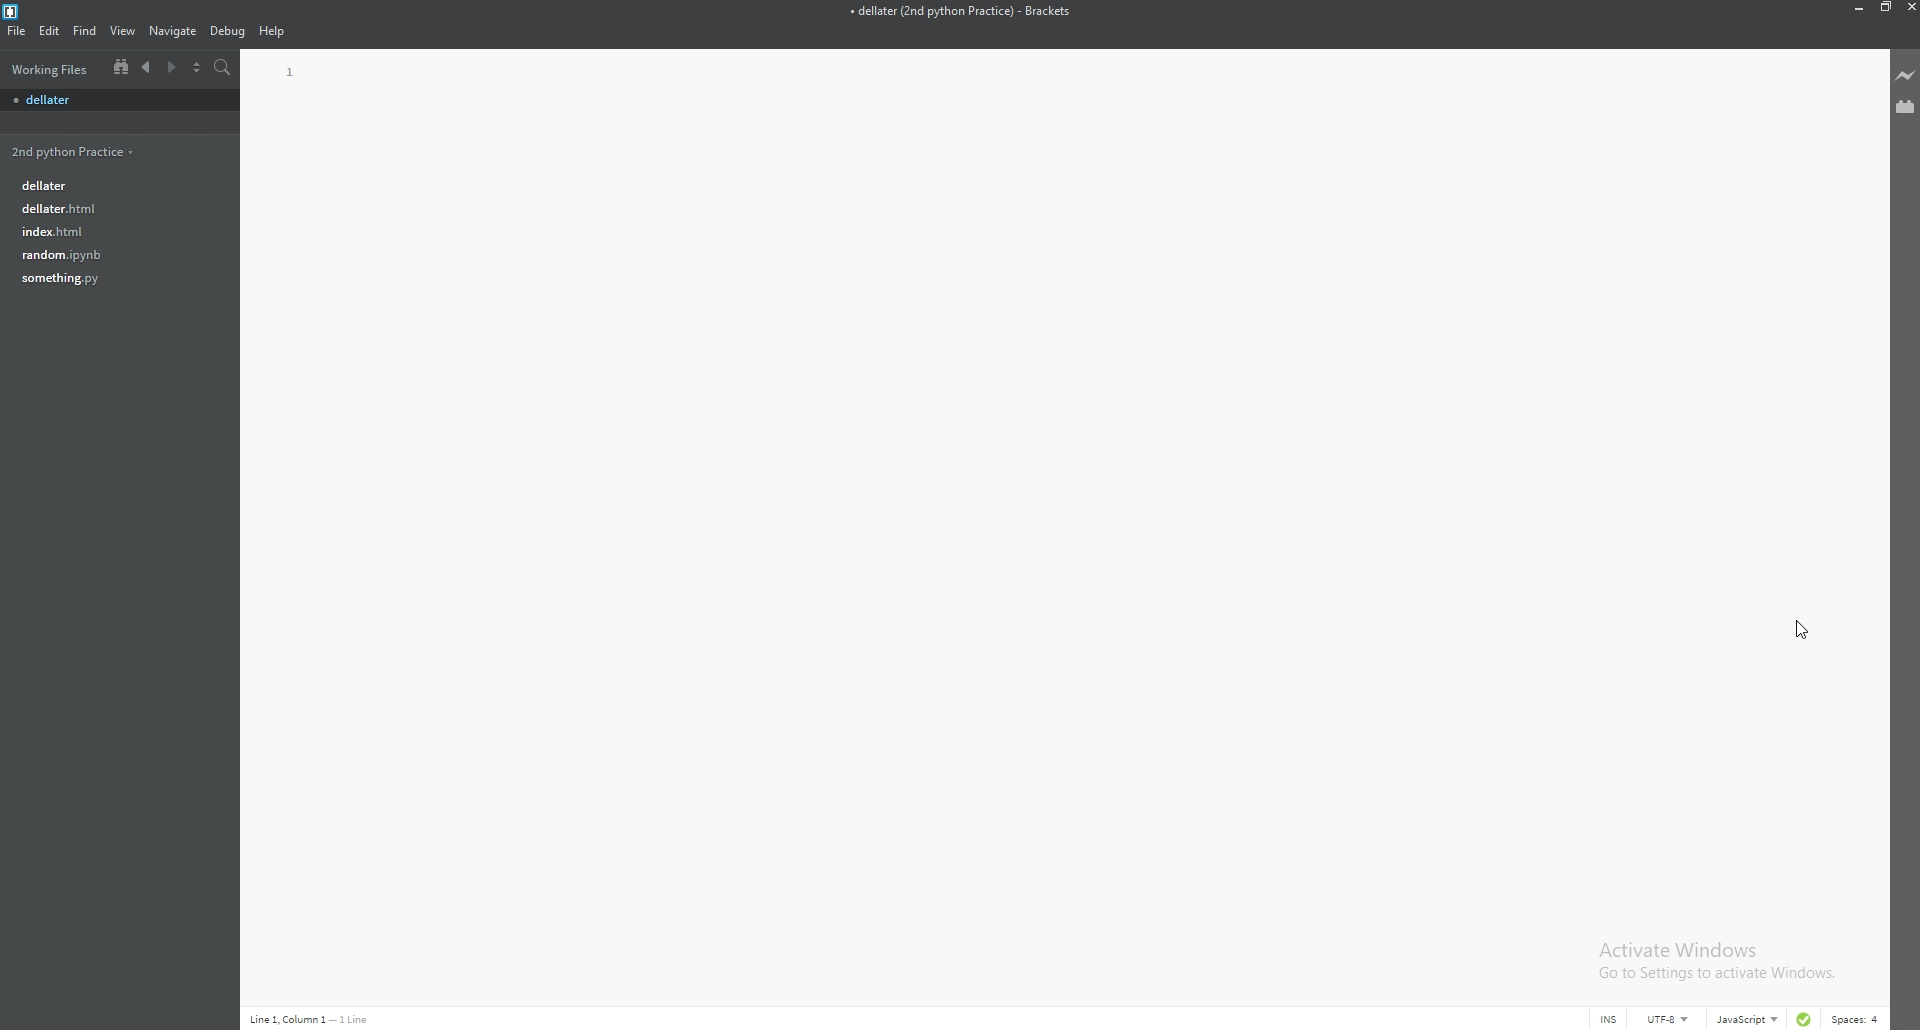 The width and height of the screenshot is (1920, 1030). What do you see at coordinates (222, 67) in the screenshot?
I see `search` at bounding box center [222, 67].